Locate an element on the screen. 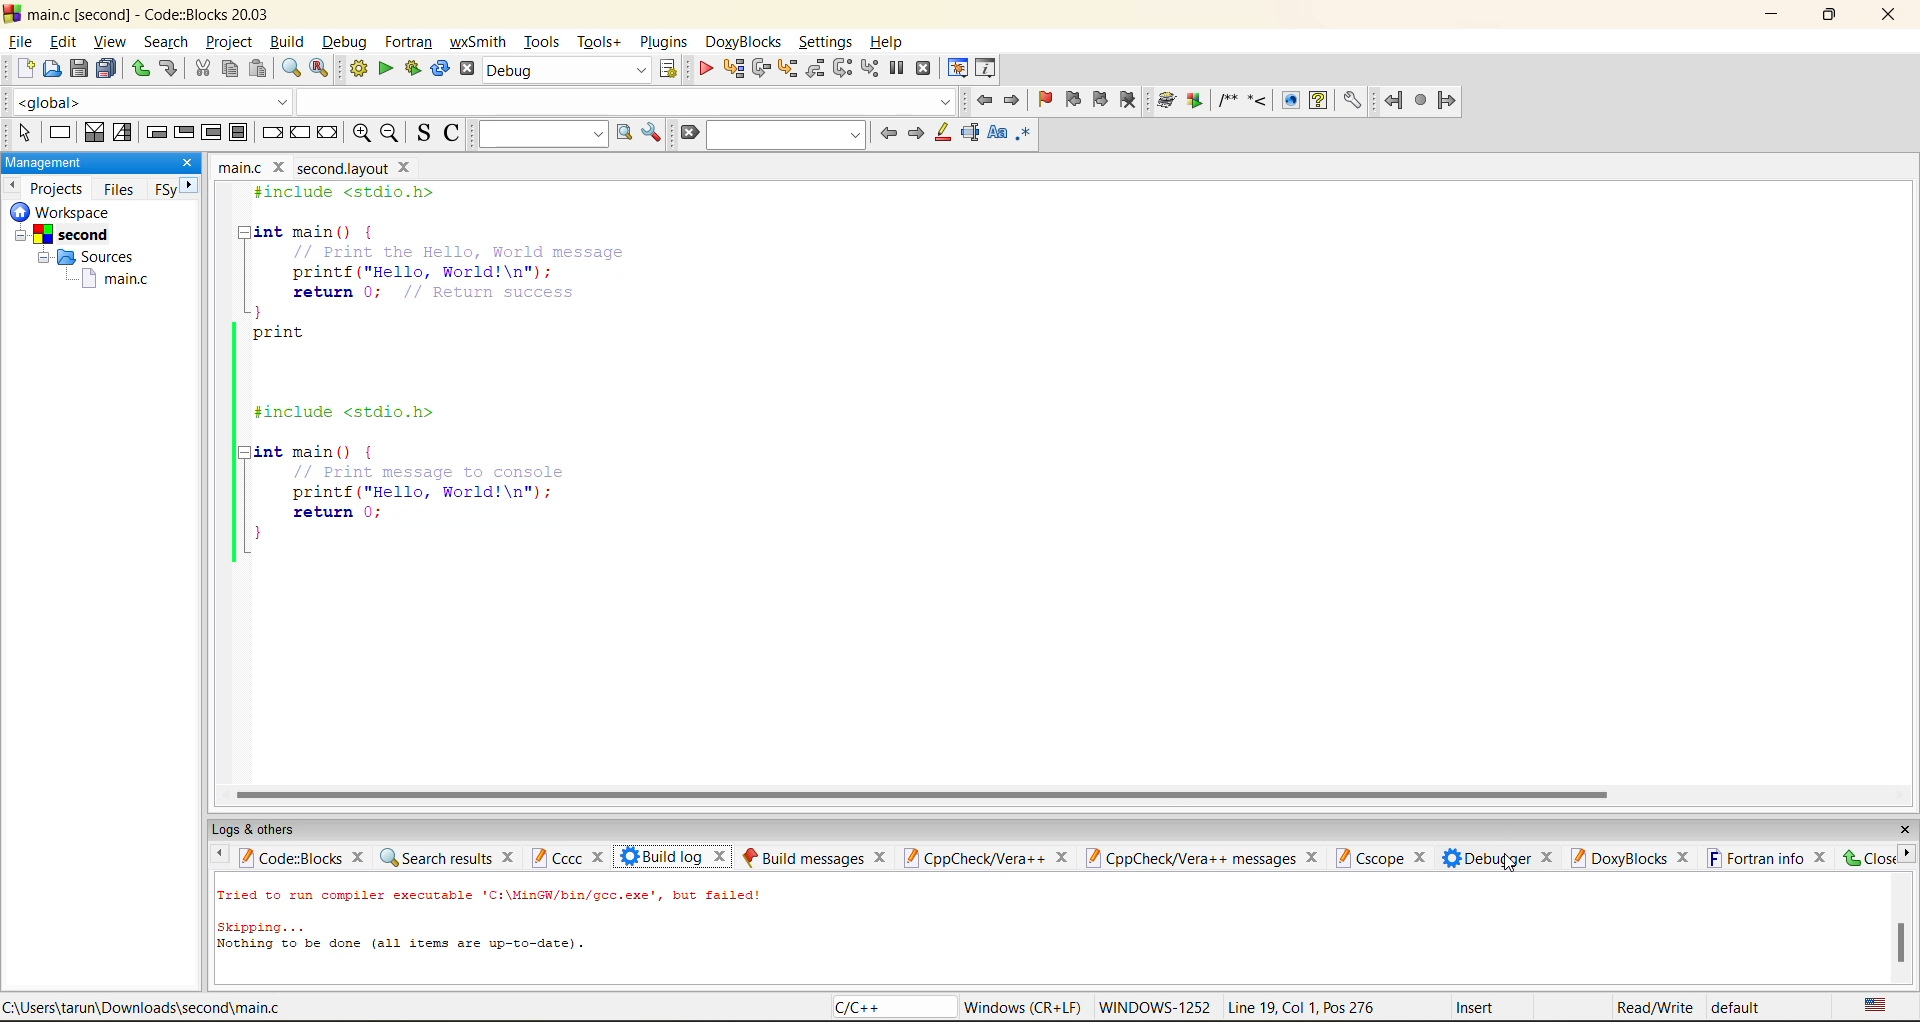 This screenshot has width=1920, height=1022. counting loop is located at coordinates (208, 133).